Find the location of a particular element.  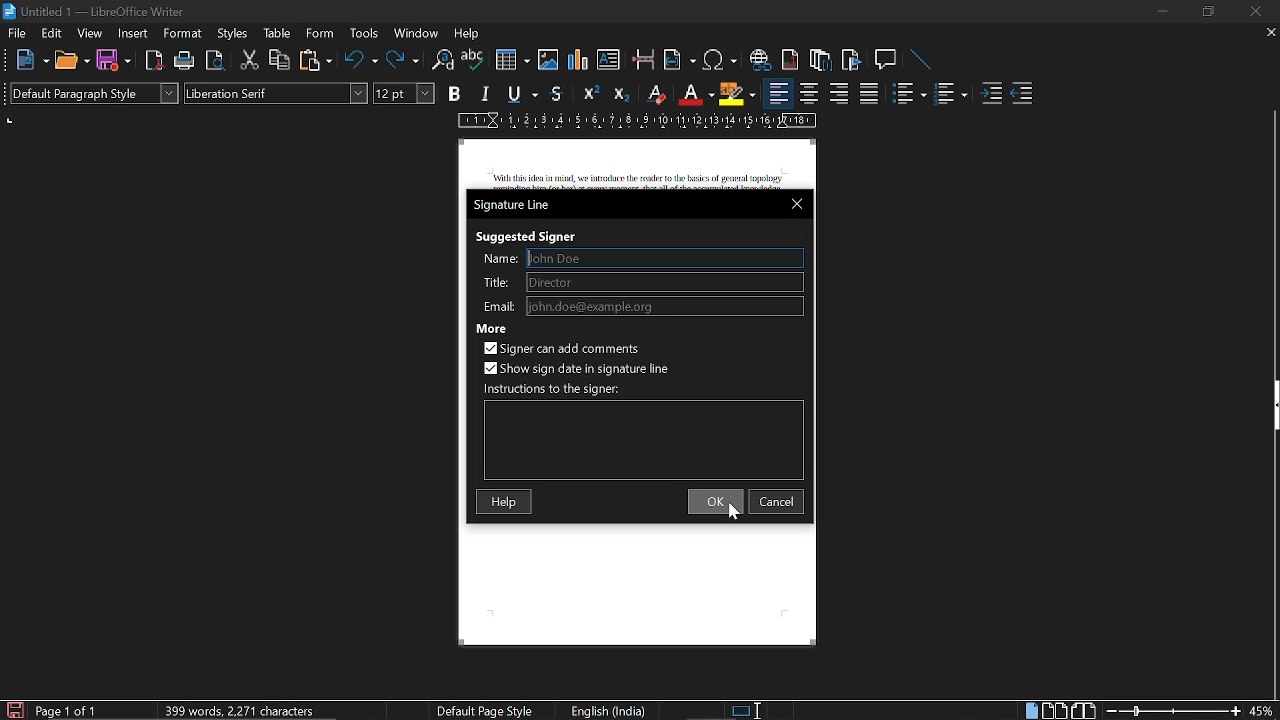

title is located at coordinates (665, 281).